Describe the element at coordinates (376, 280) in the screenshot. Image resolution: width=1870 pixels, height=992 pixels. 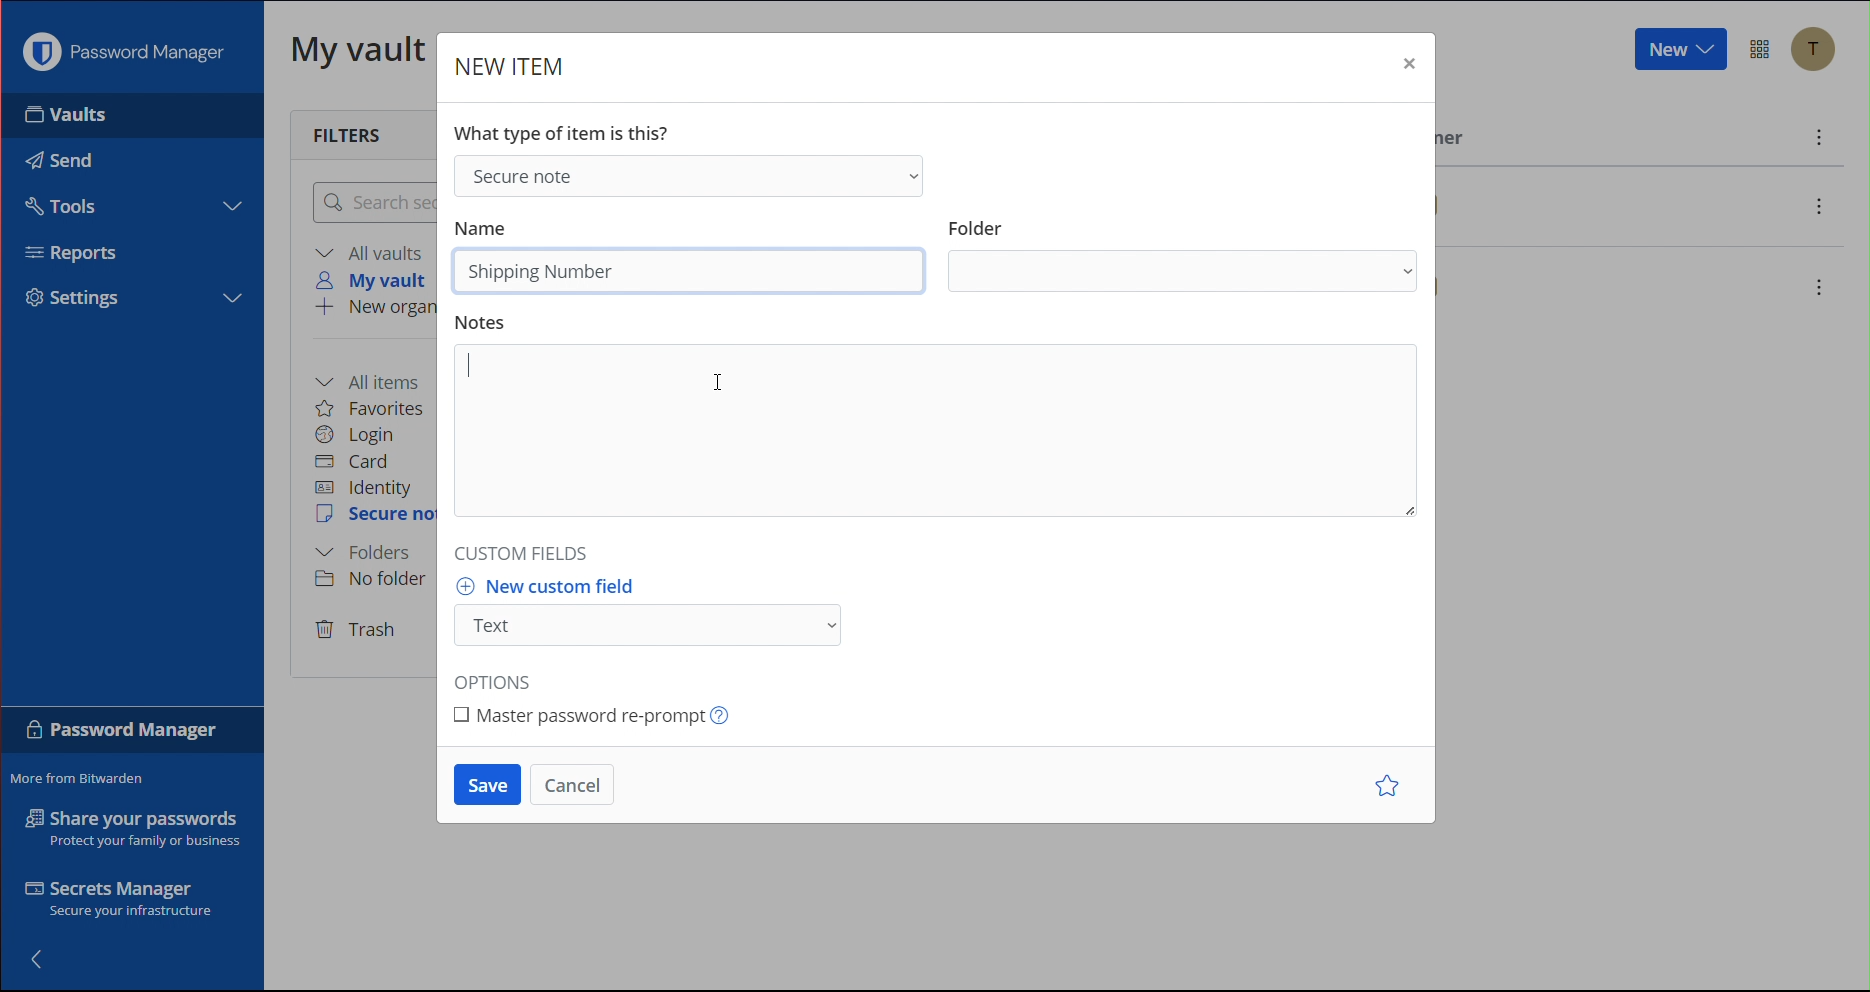
I see `My vault` at that location.